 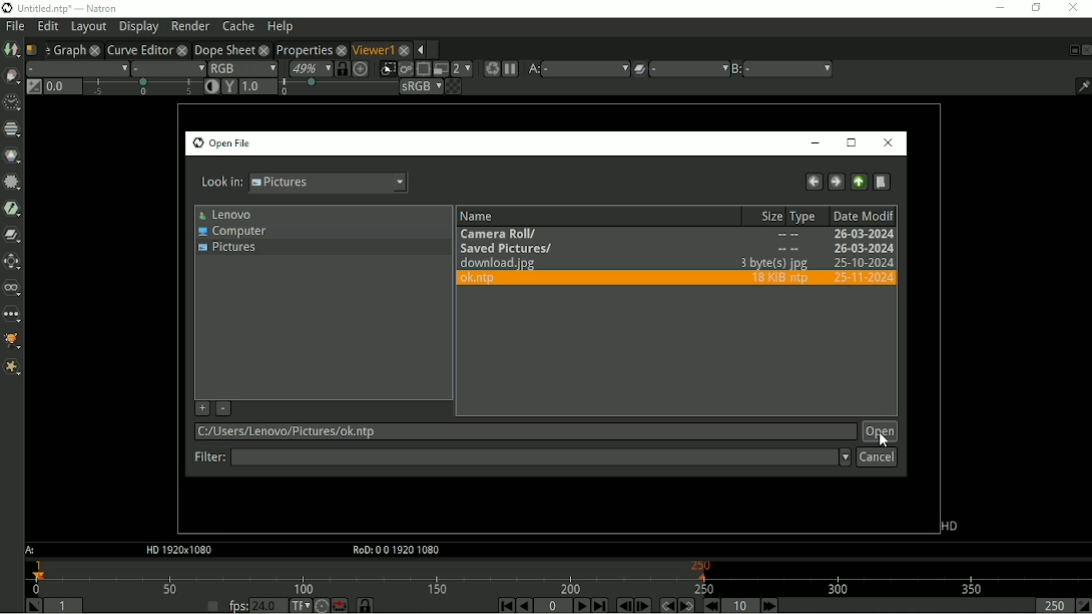 I want to click on Scale image, so click(x=362, y=68).